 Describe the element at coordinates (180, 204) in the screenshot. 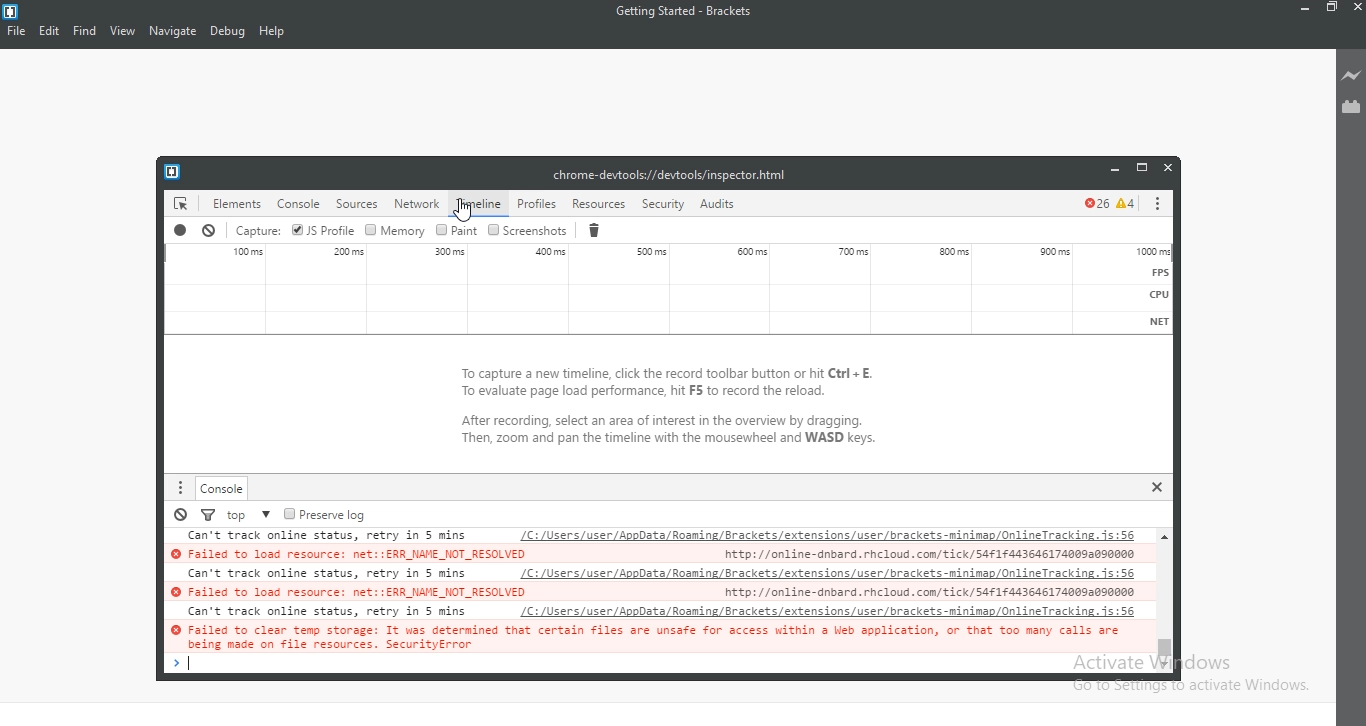

I see `elements` at that location.